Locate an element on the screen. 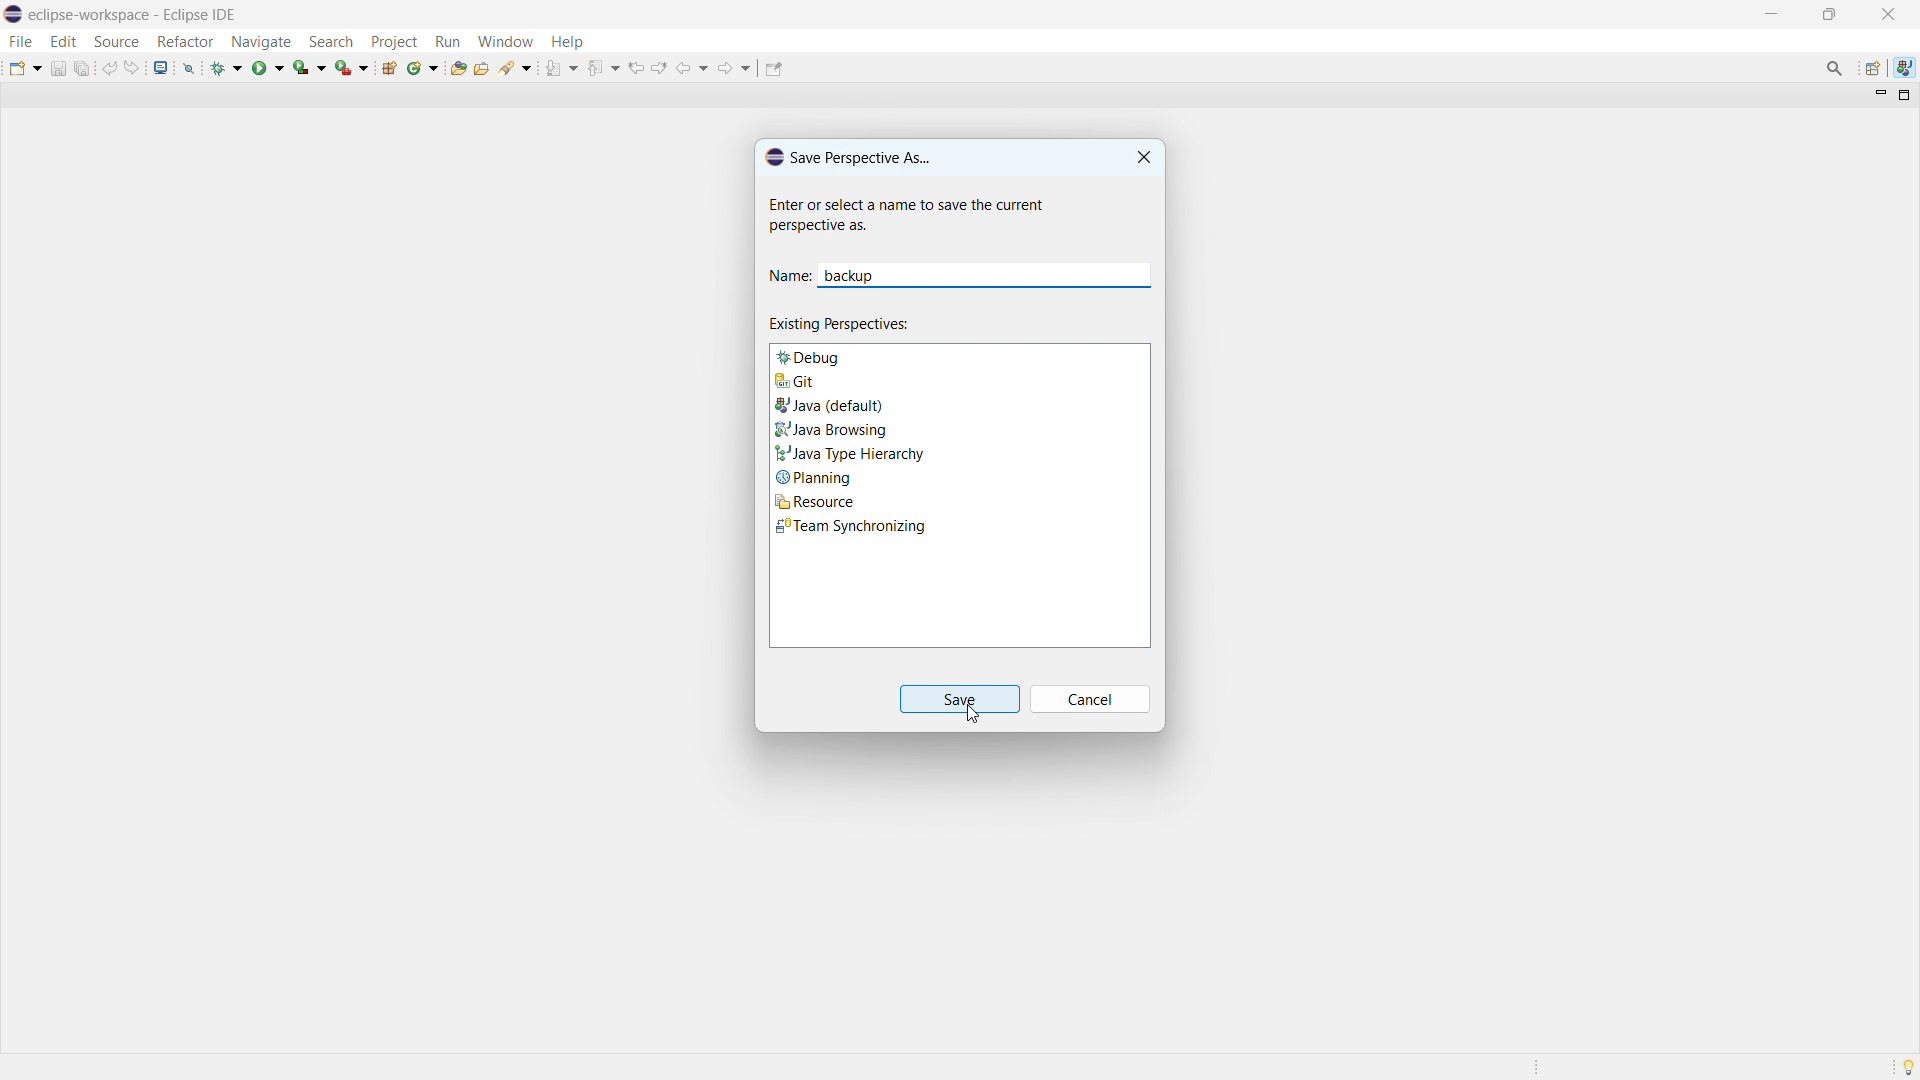 This screenshot has height=1080, width=1920. close dialogbox is located at coordinates (1145, 157).